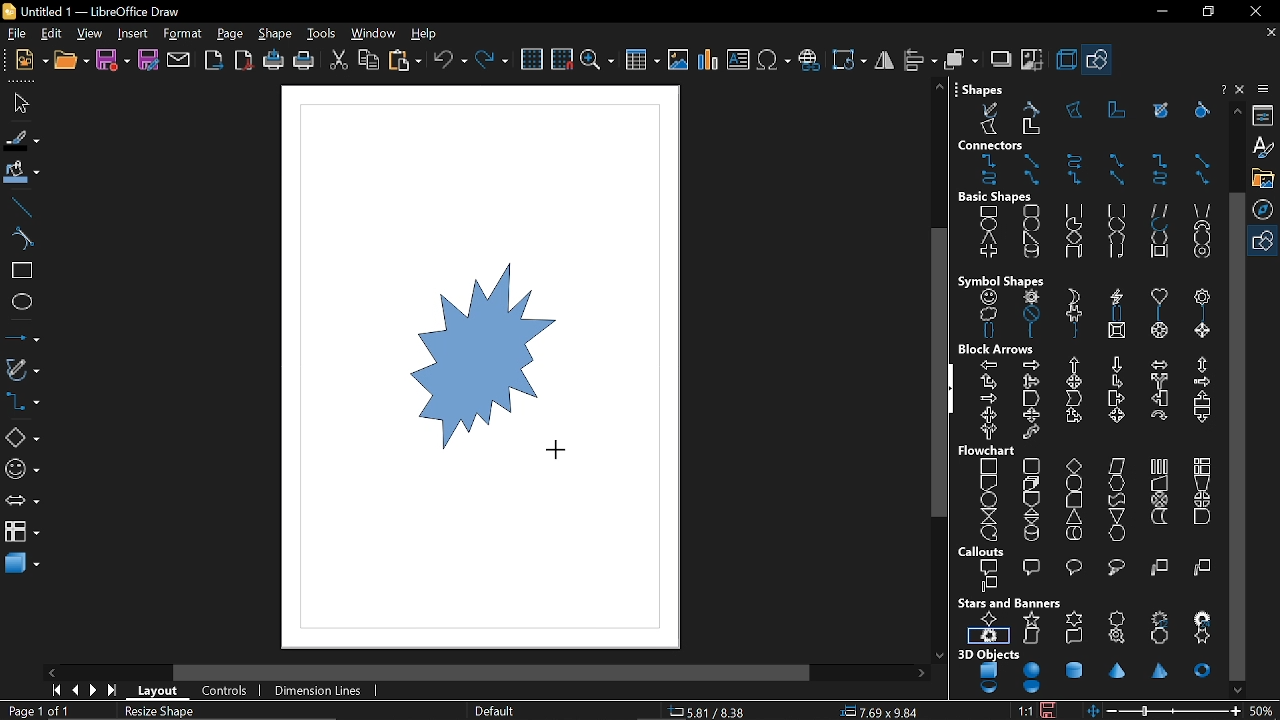 This screenshot has height=720, width=1280. Describe the element at coordinates (1206, 13) in the screenshot. I see `Restore down` at that location.